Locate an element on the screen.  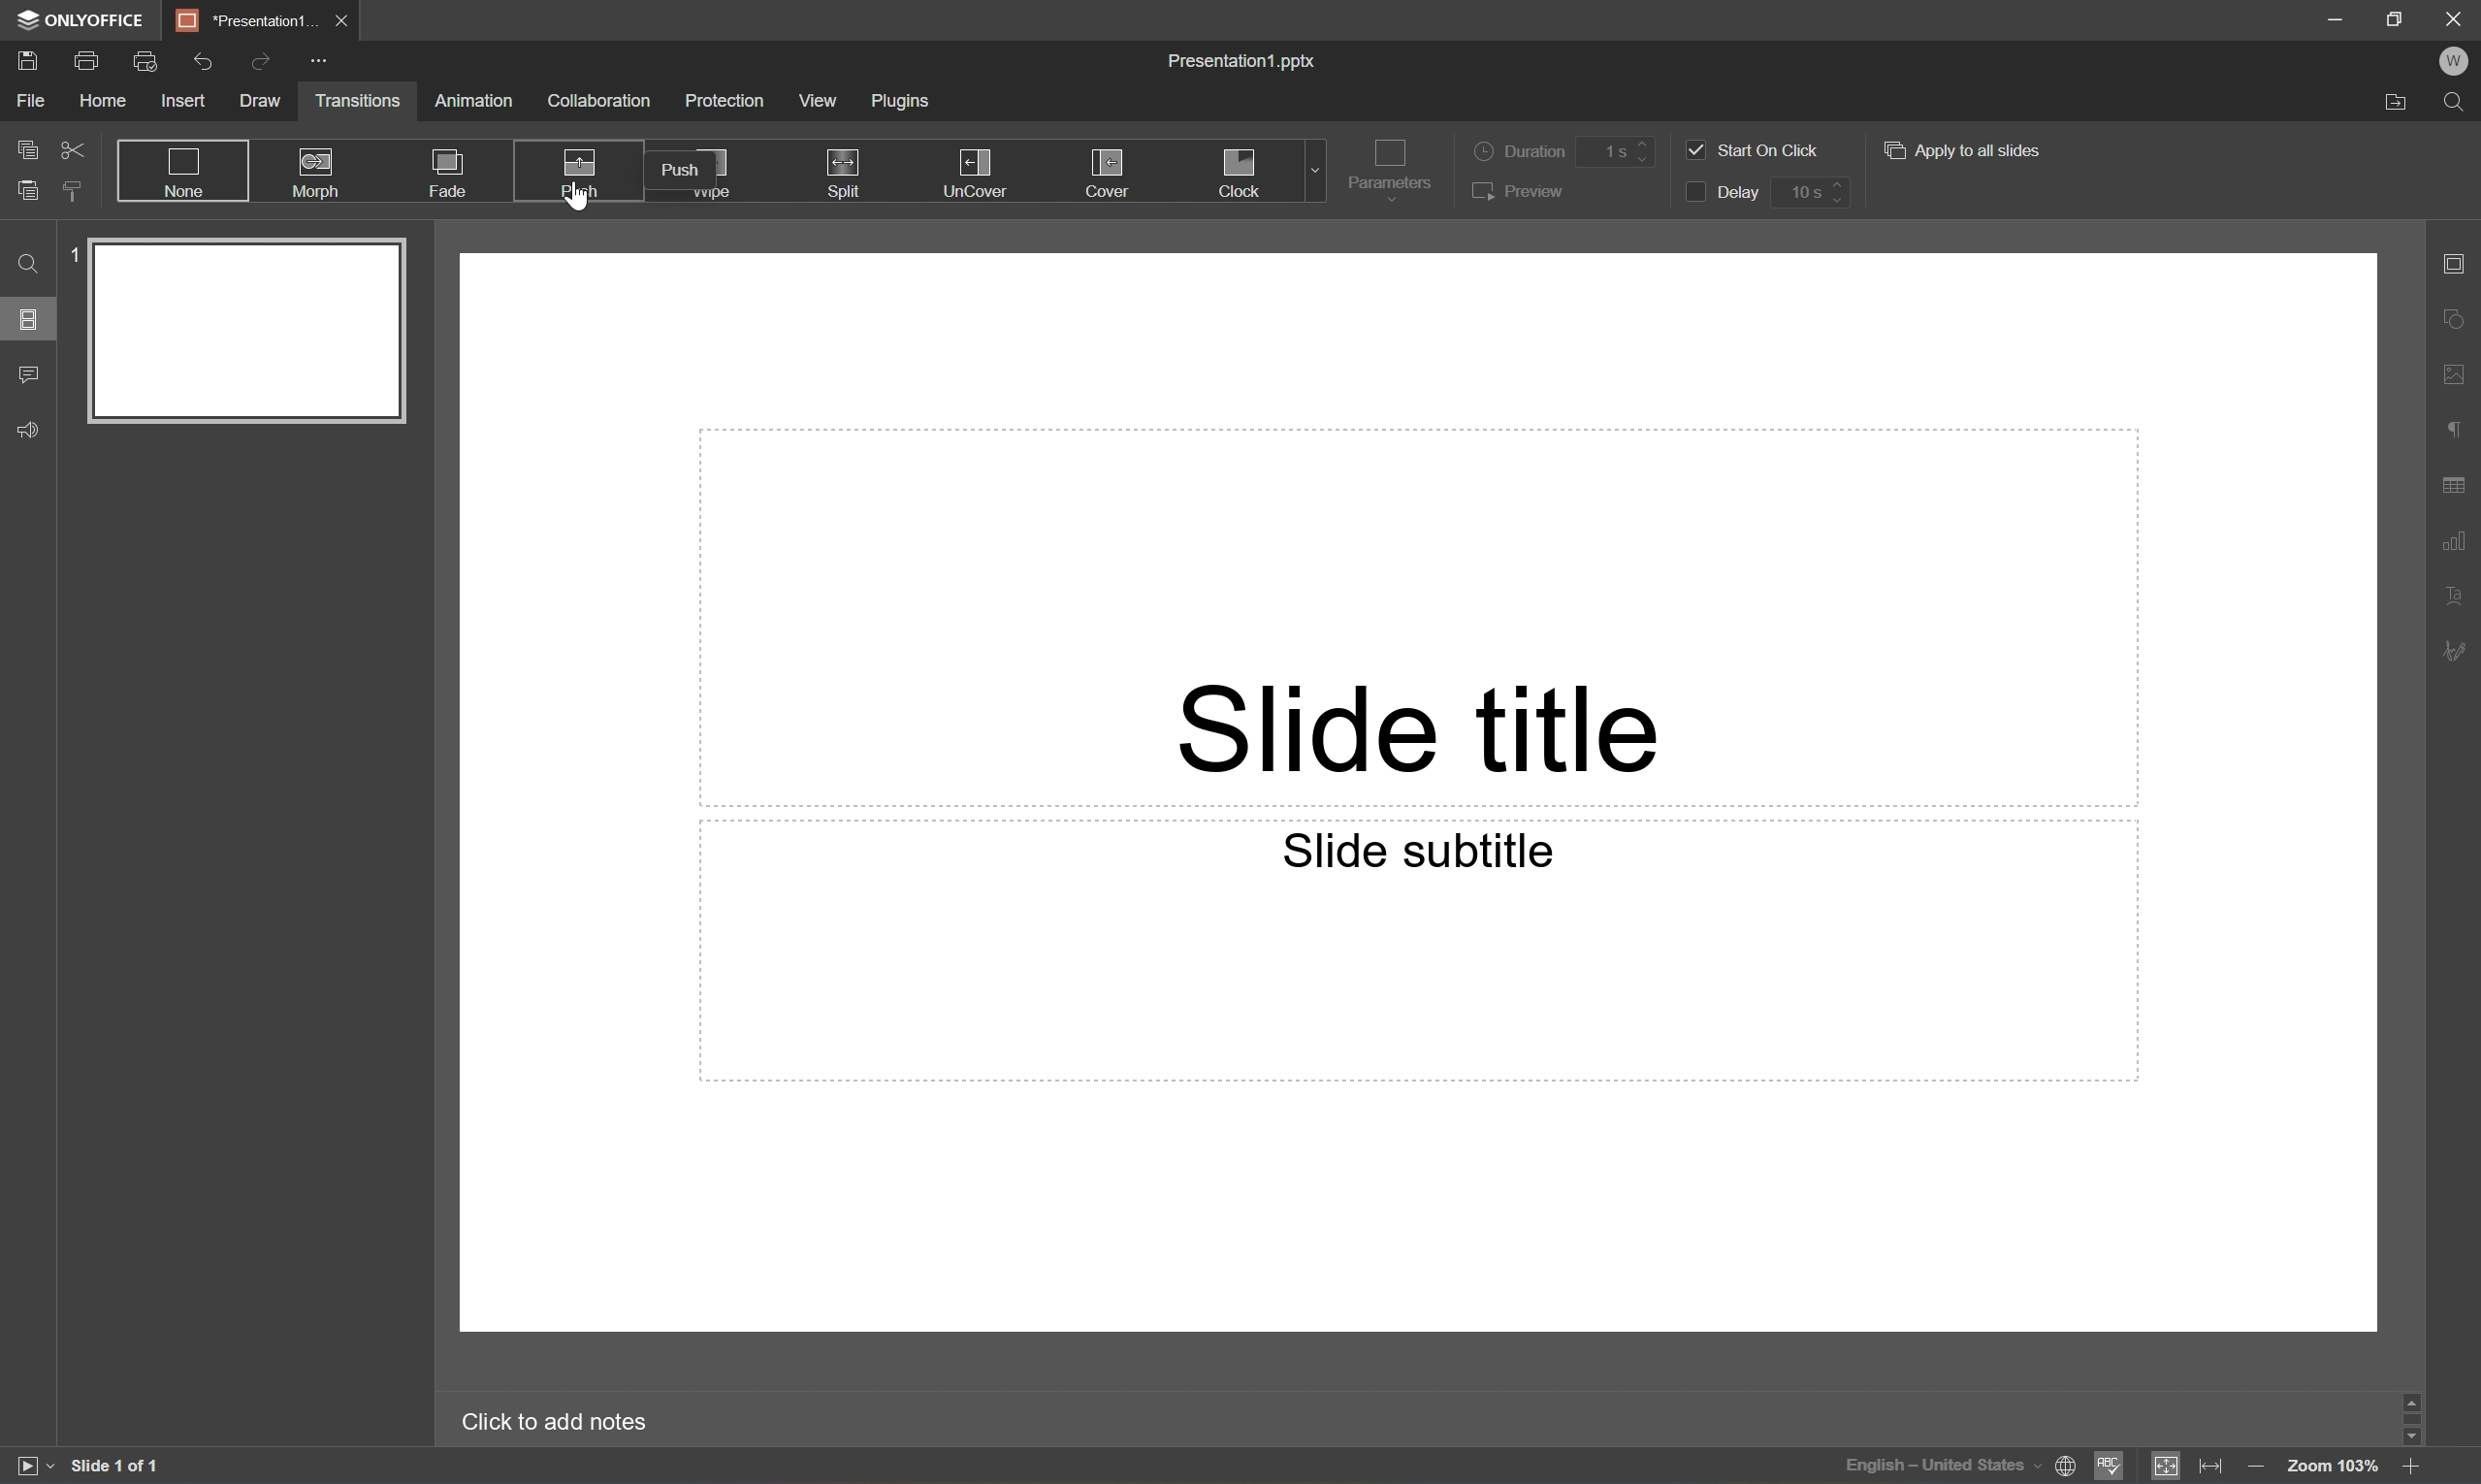
Push is located at coordinates (579, 173).